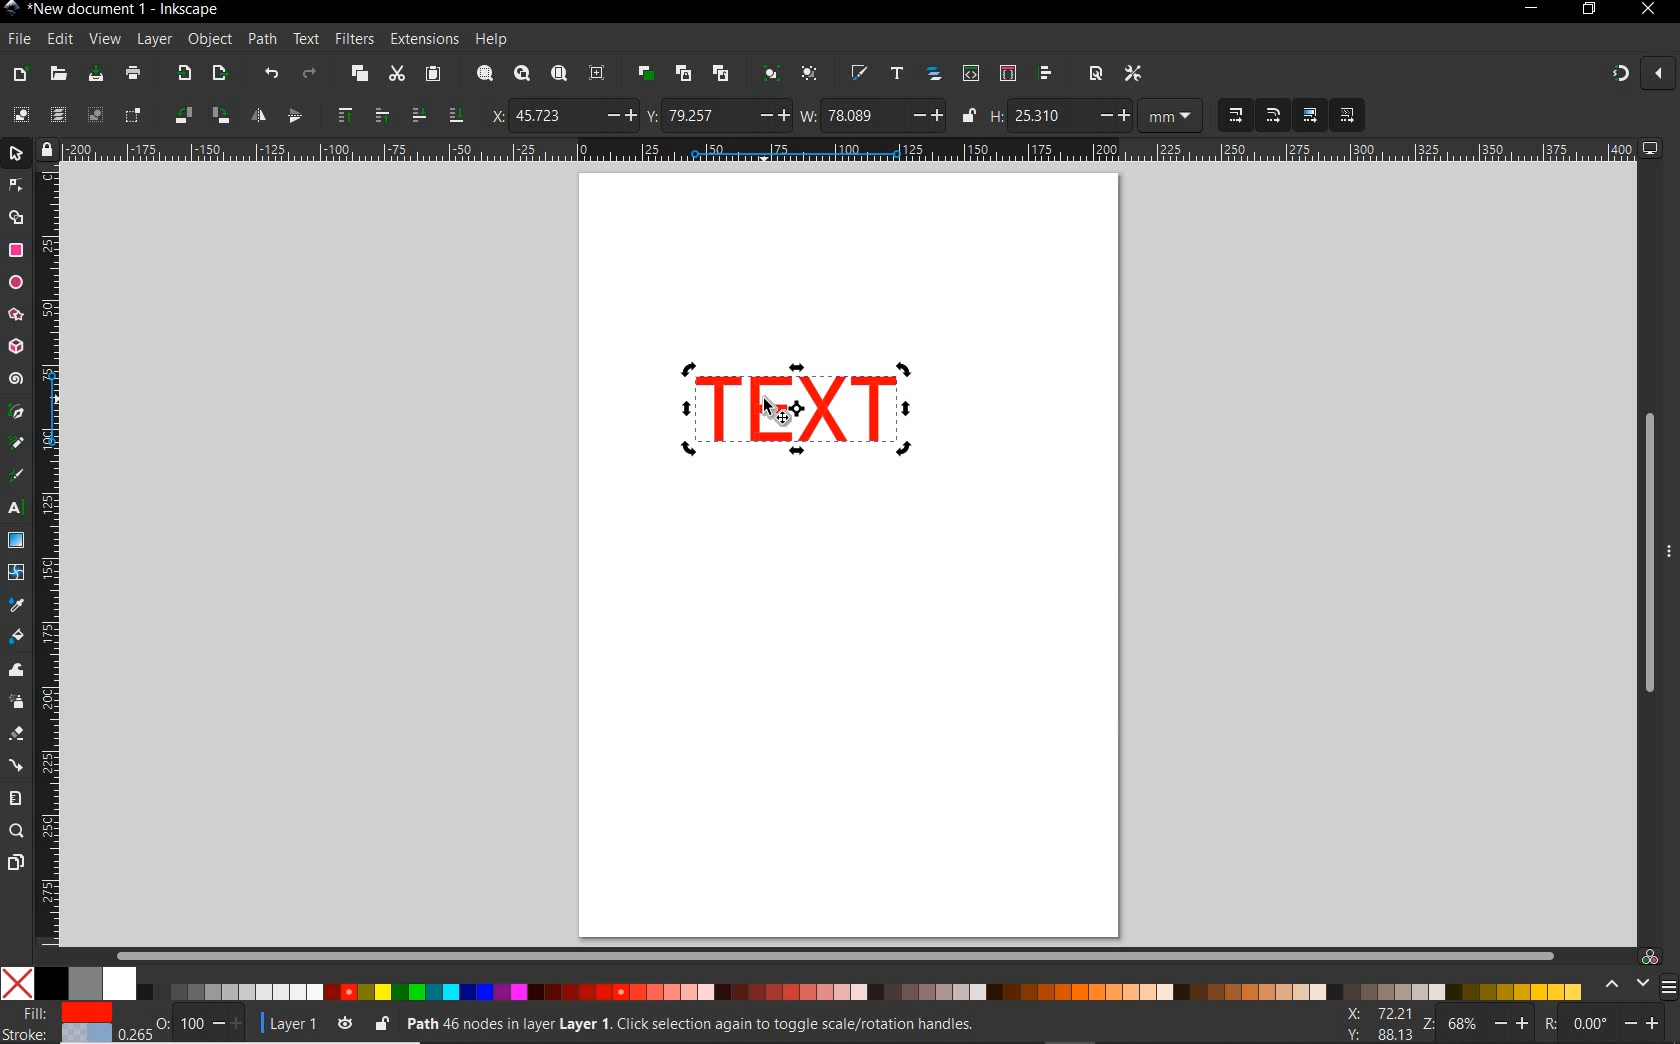 The image size is (1680, 1044). Describe the element at coordinates (832, 952) in the screenshot. I see `SCROLLBAR` at that location.